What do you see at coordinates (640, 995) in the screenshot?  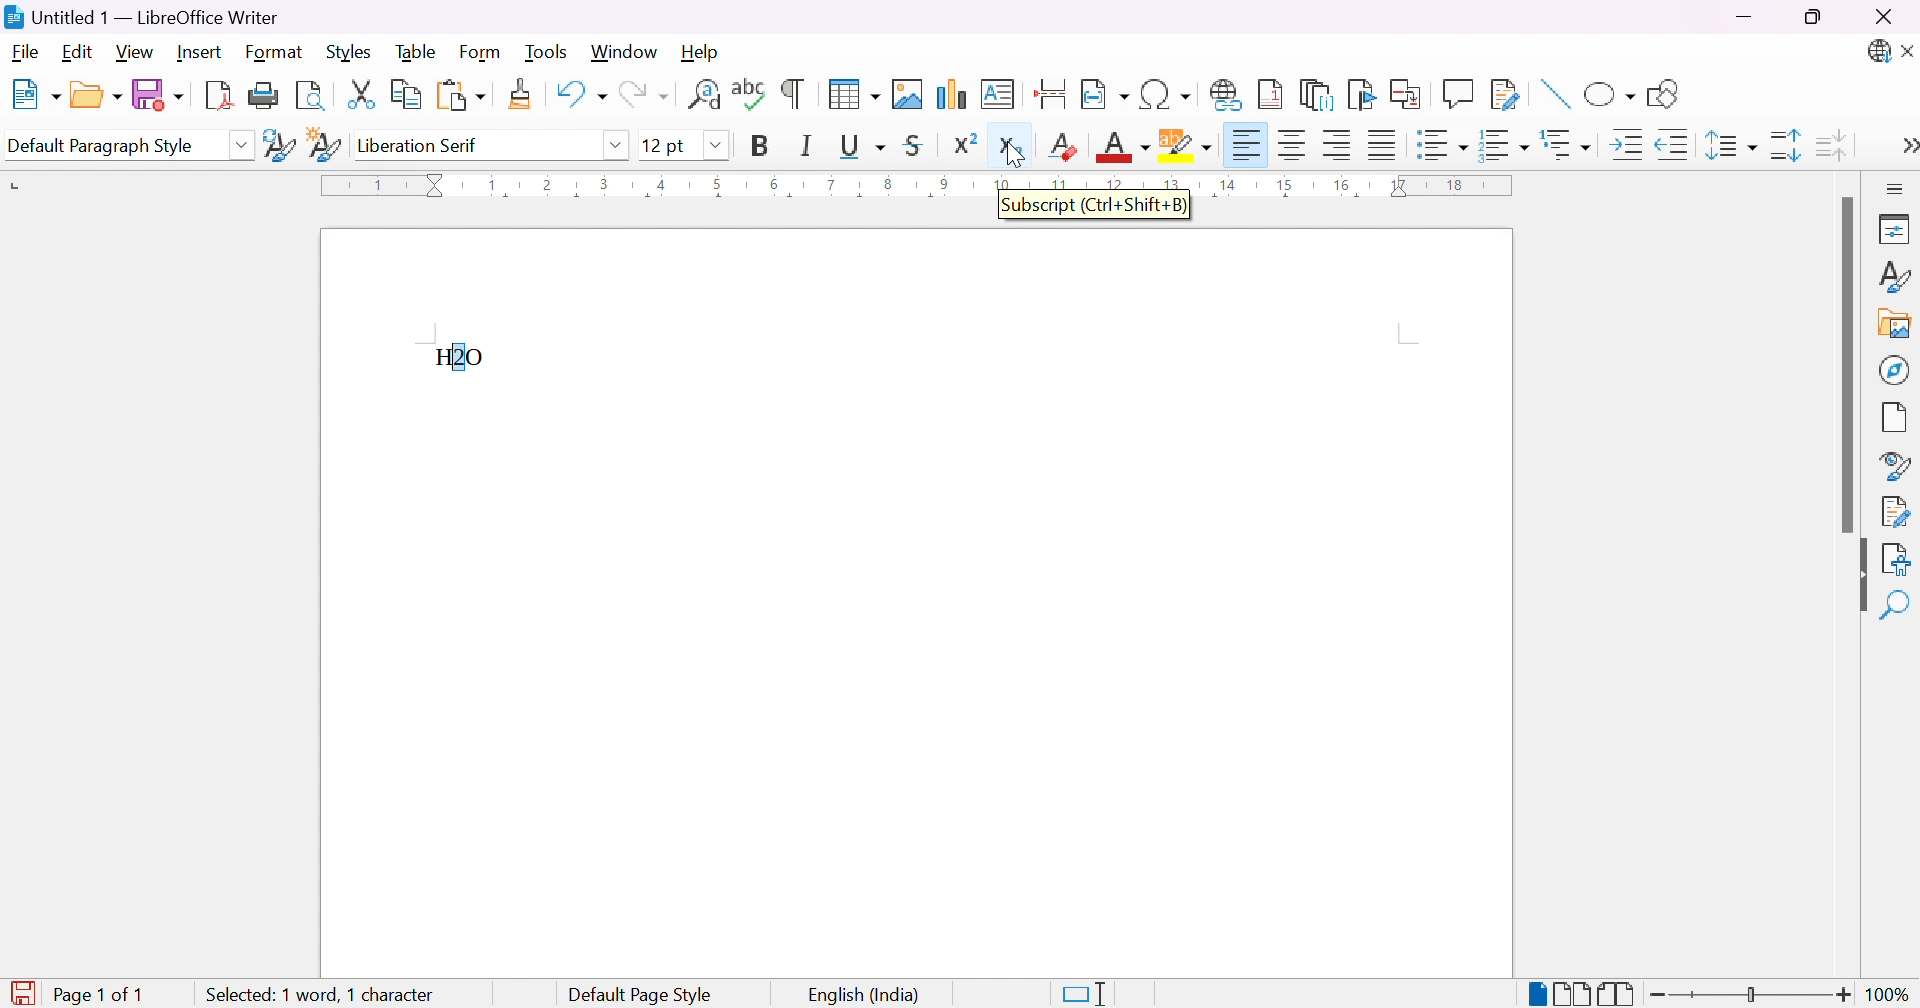 I see `Default page style` at bounding box center [640, 995].